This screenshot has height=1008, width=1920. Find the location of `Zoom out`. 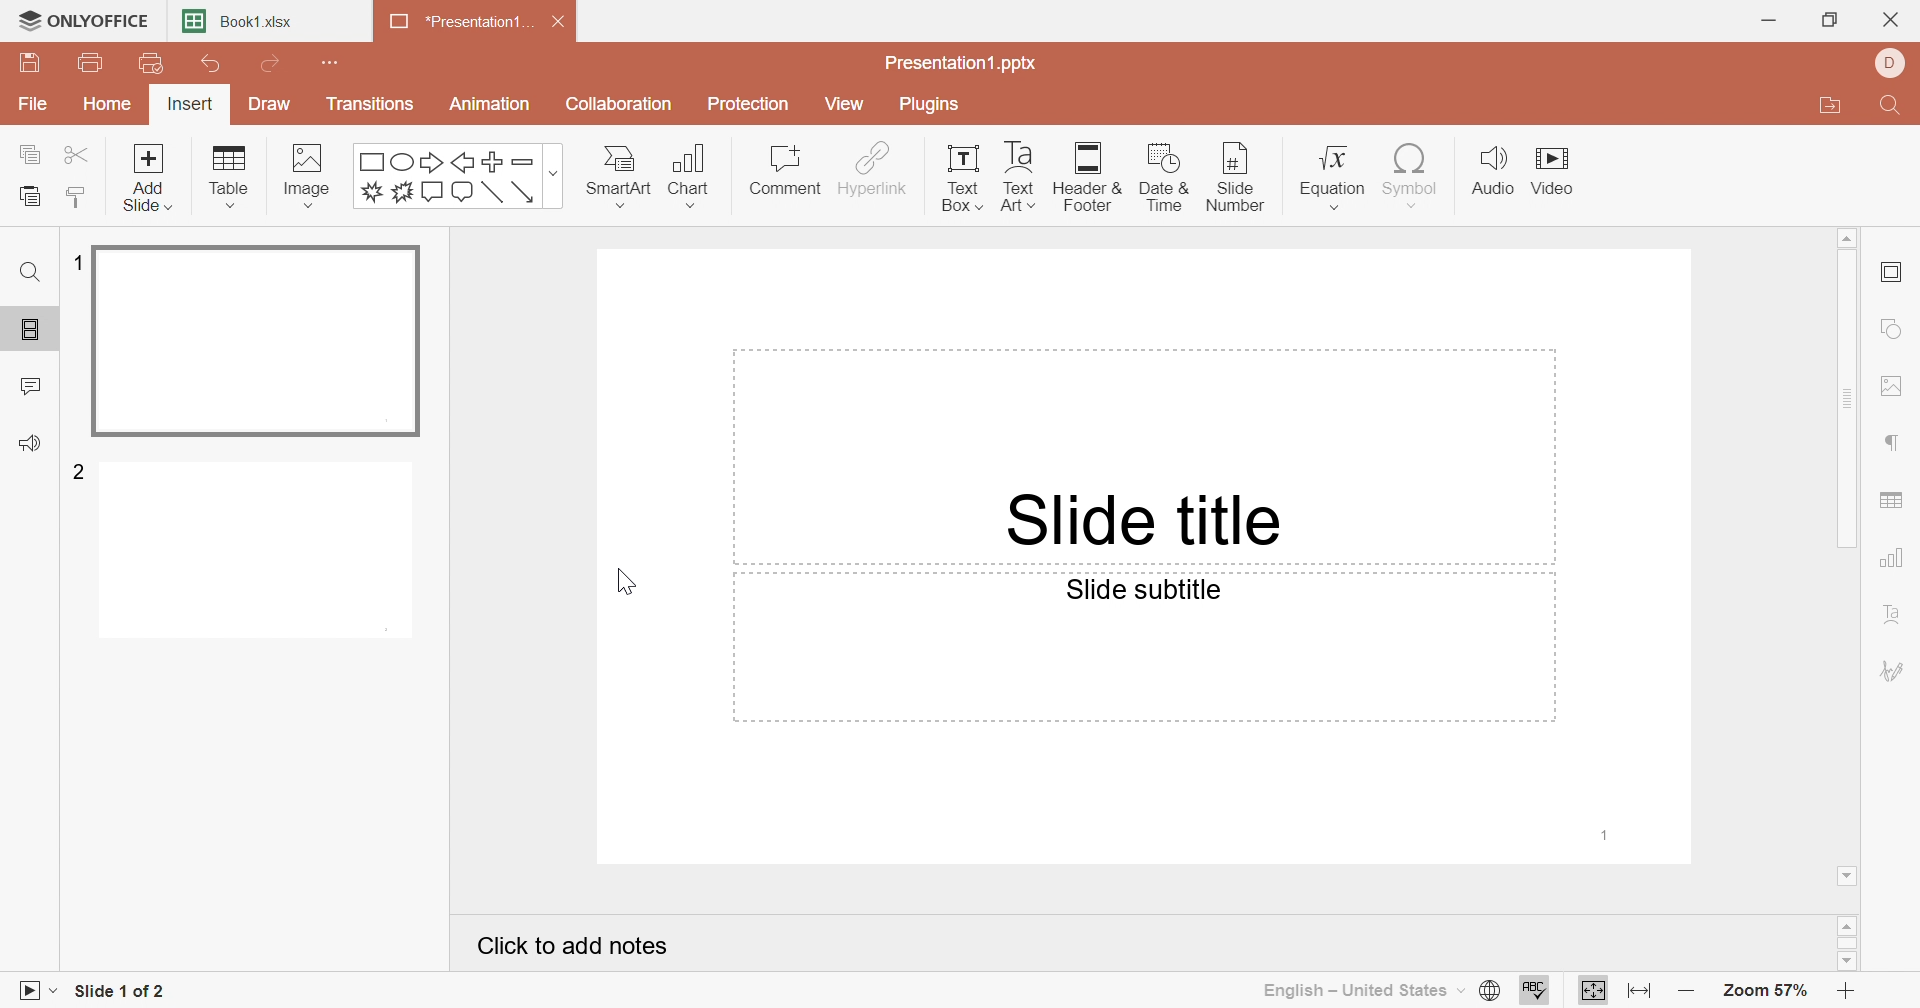

Zoom out is located at coordinates (1688, 995).